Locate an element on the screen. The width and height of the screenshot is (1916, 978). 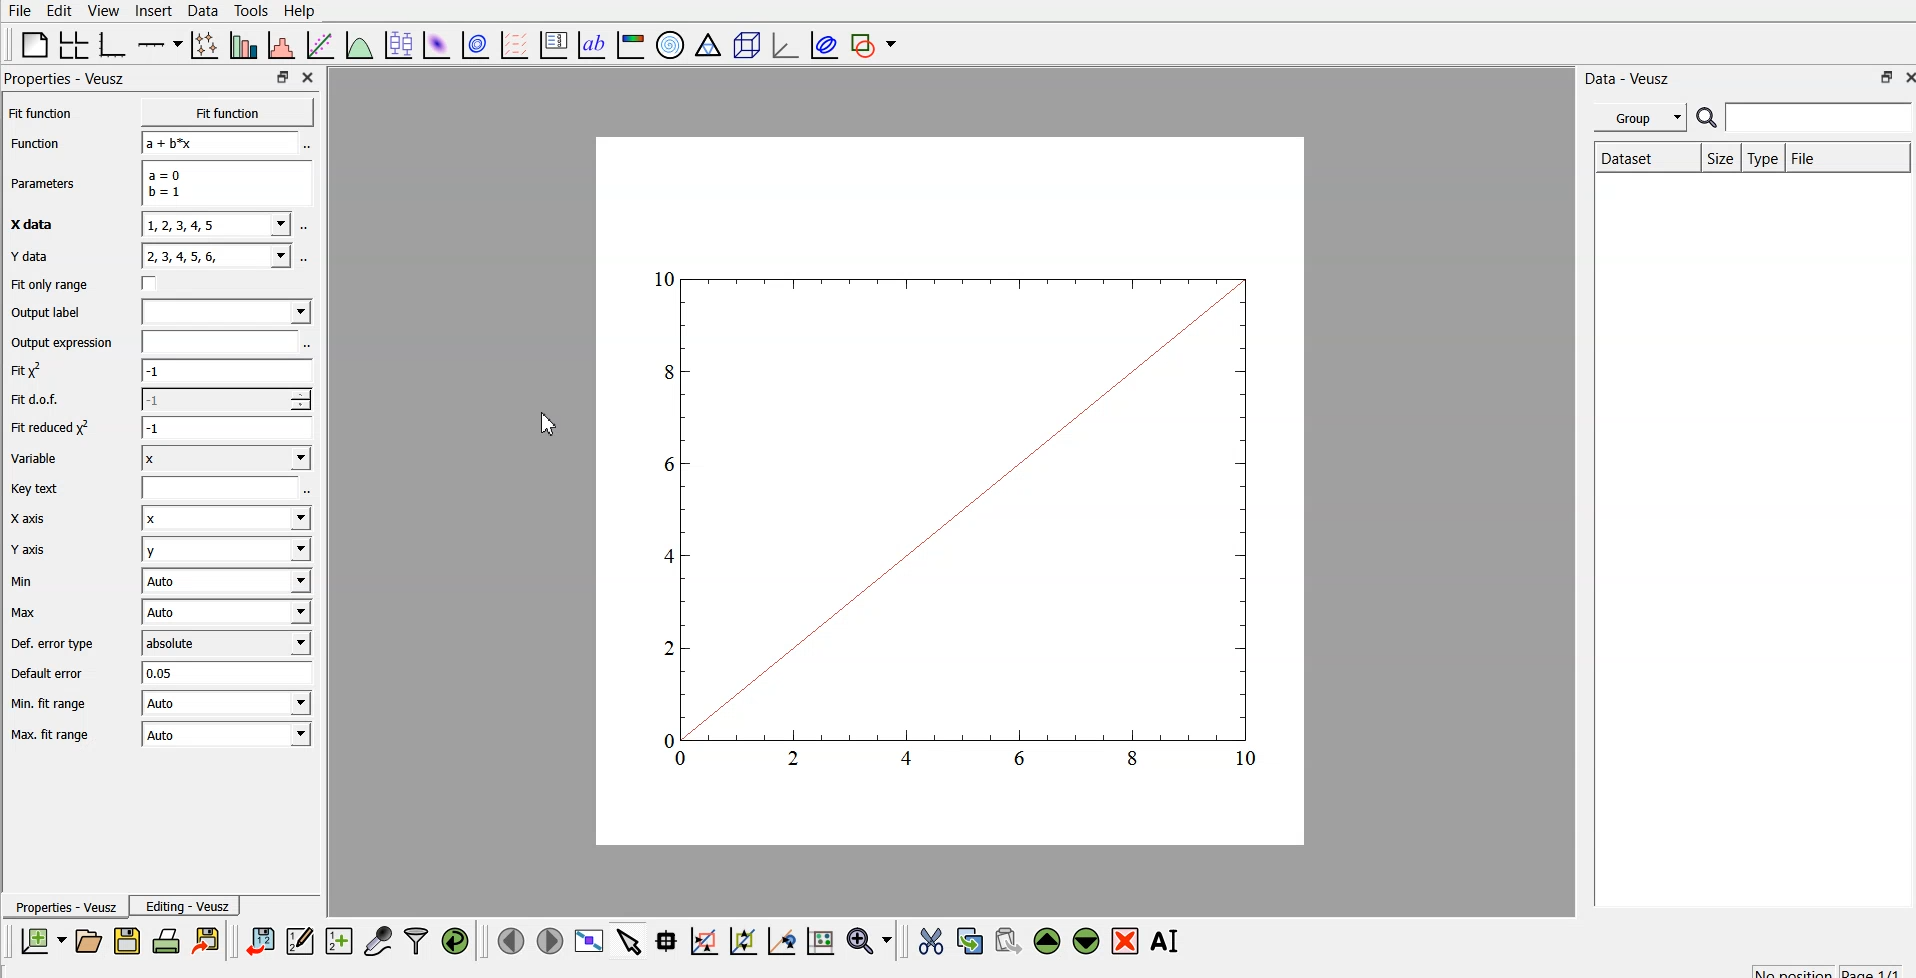
a=0 b=1 is located at coordinates (223, 185).